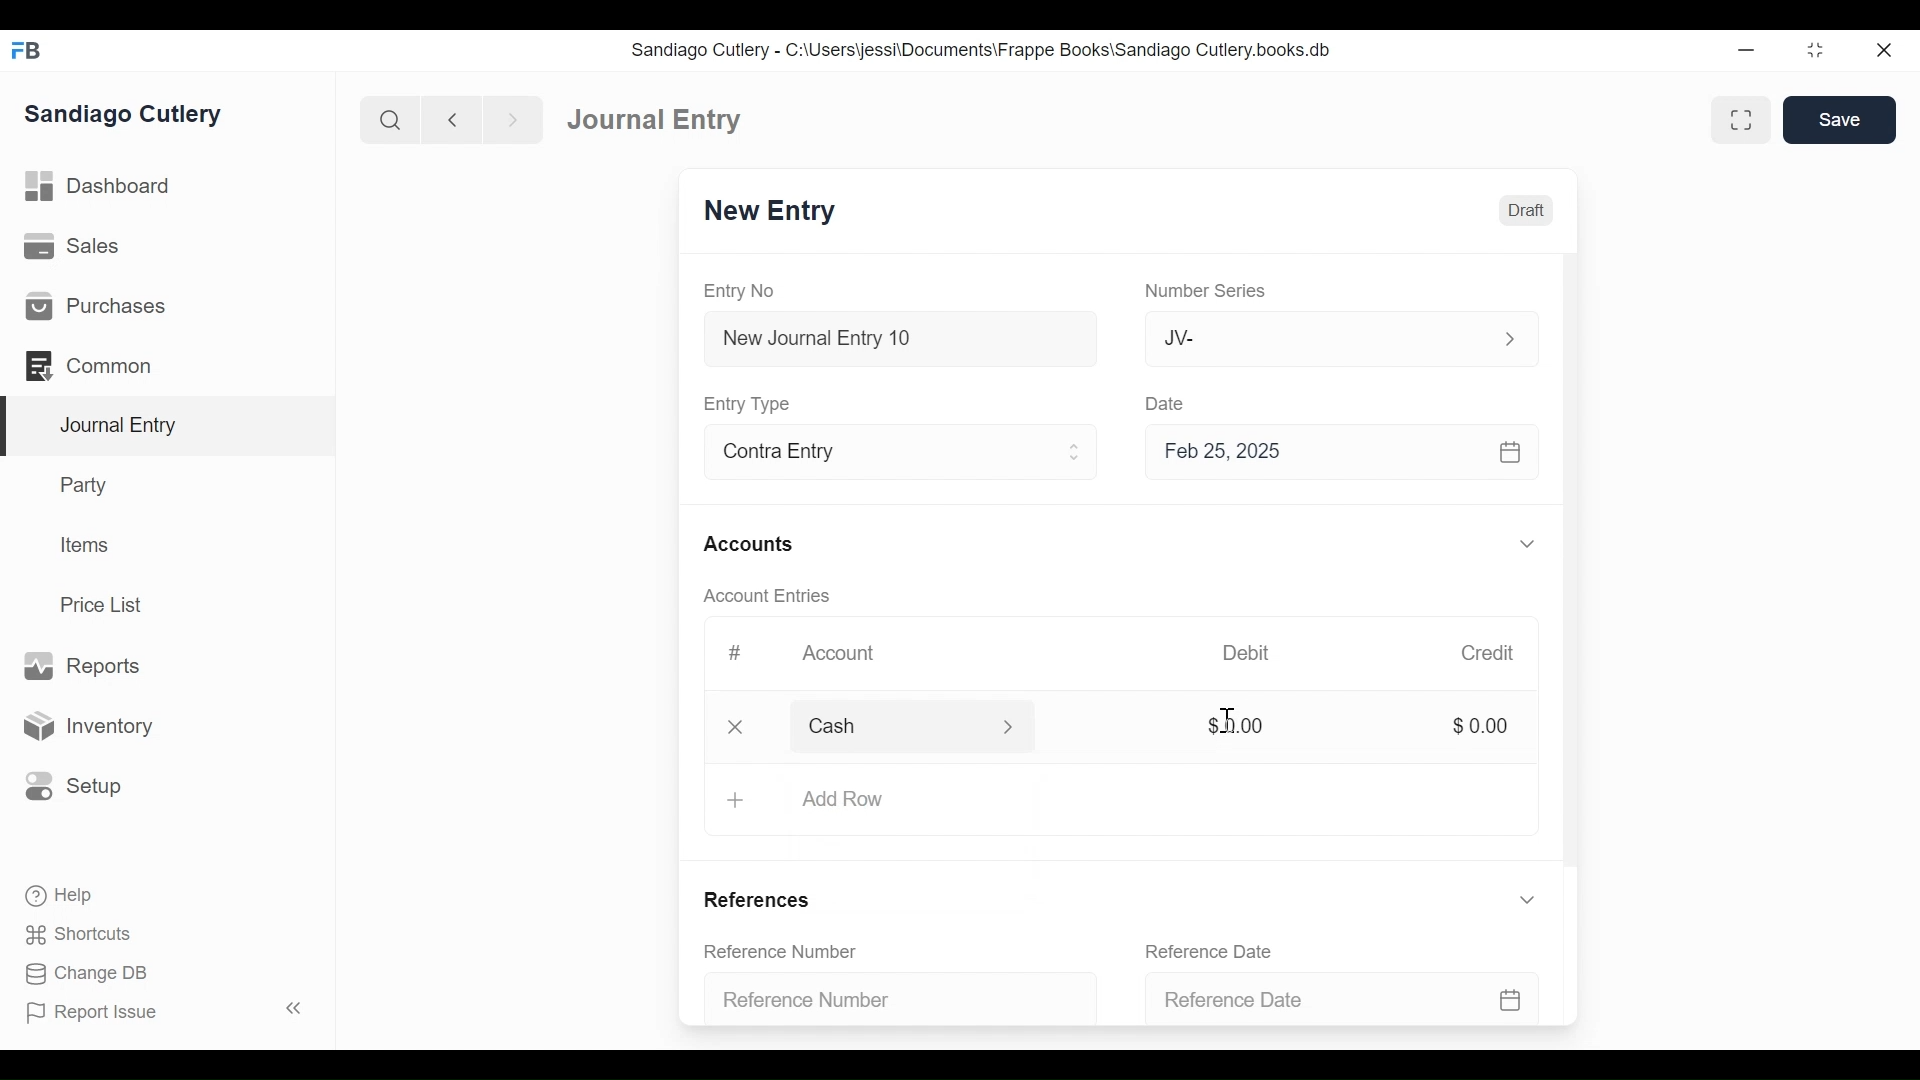 The image size is (1920, 1080). I want to click on Party, so click(81, 485).